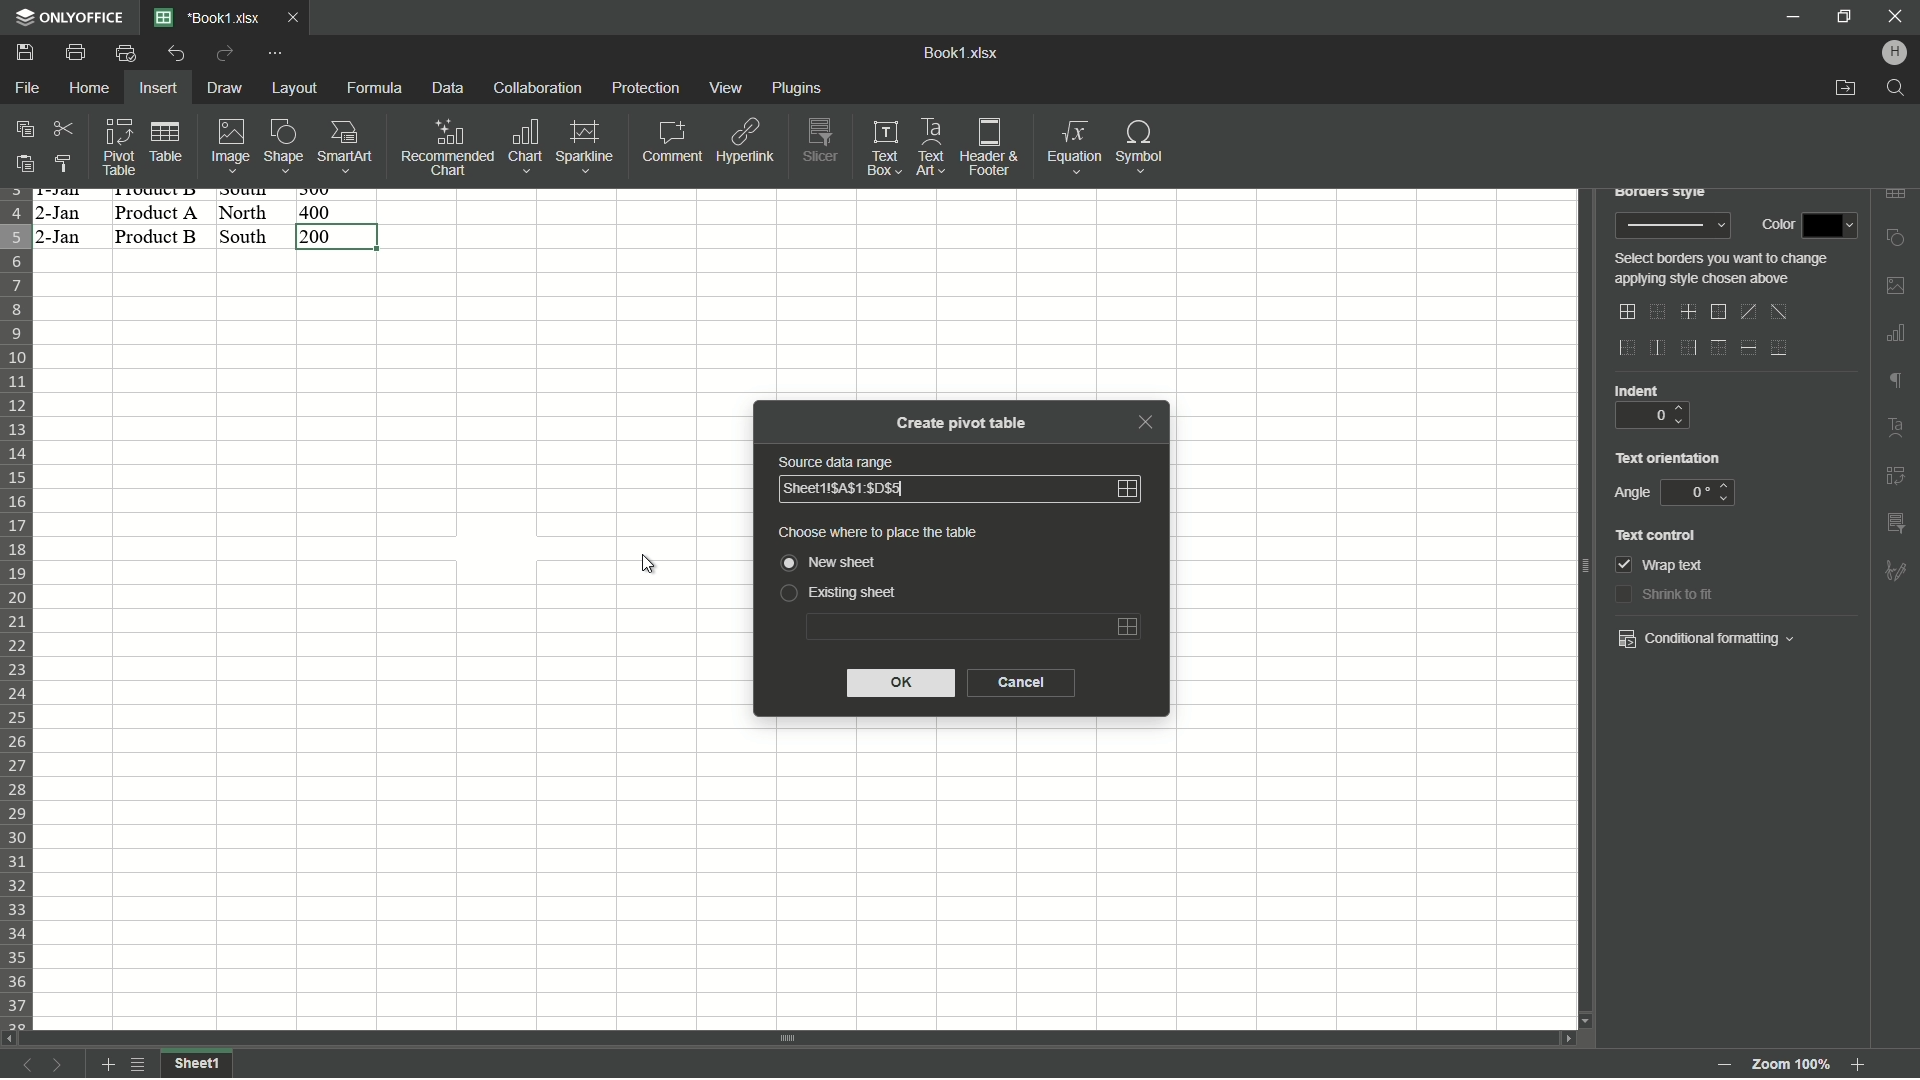 The image size is (1920, 1080). What do you see at coordinates (790, 1037) in the screenshot?
I see `scroll bar` at bounding box center [790, 1037].